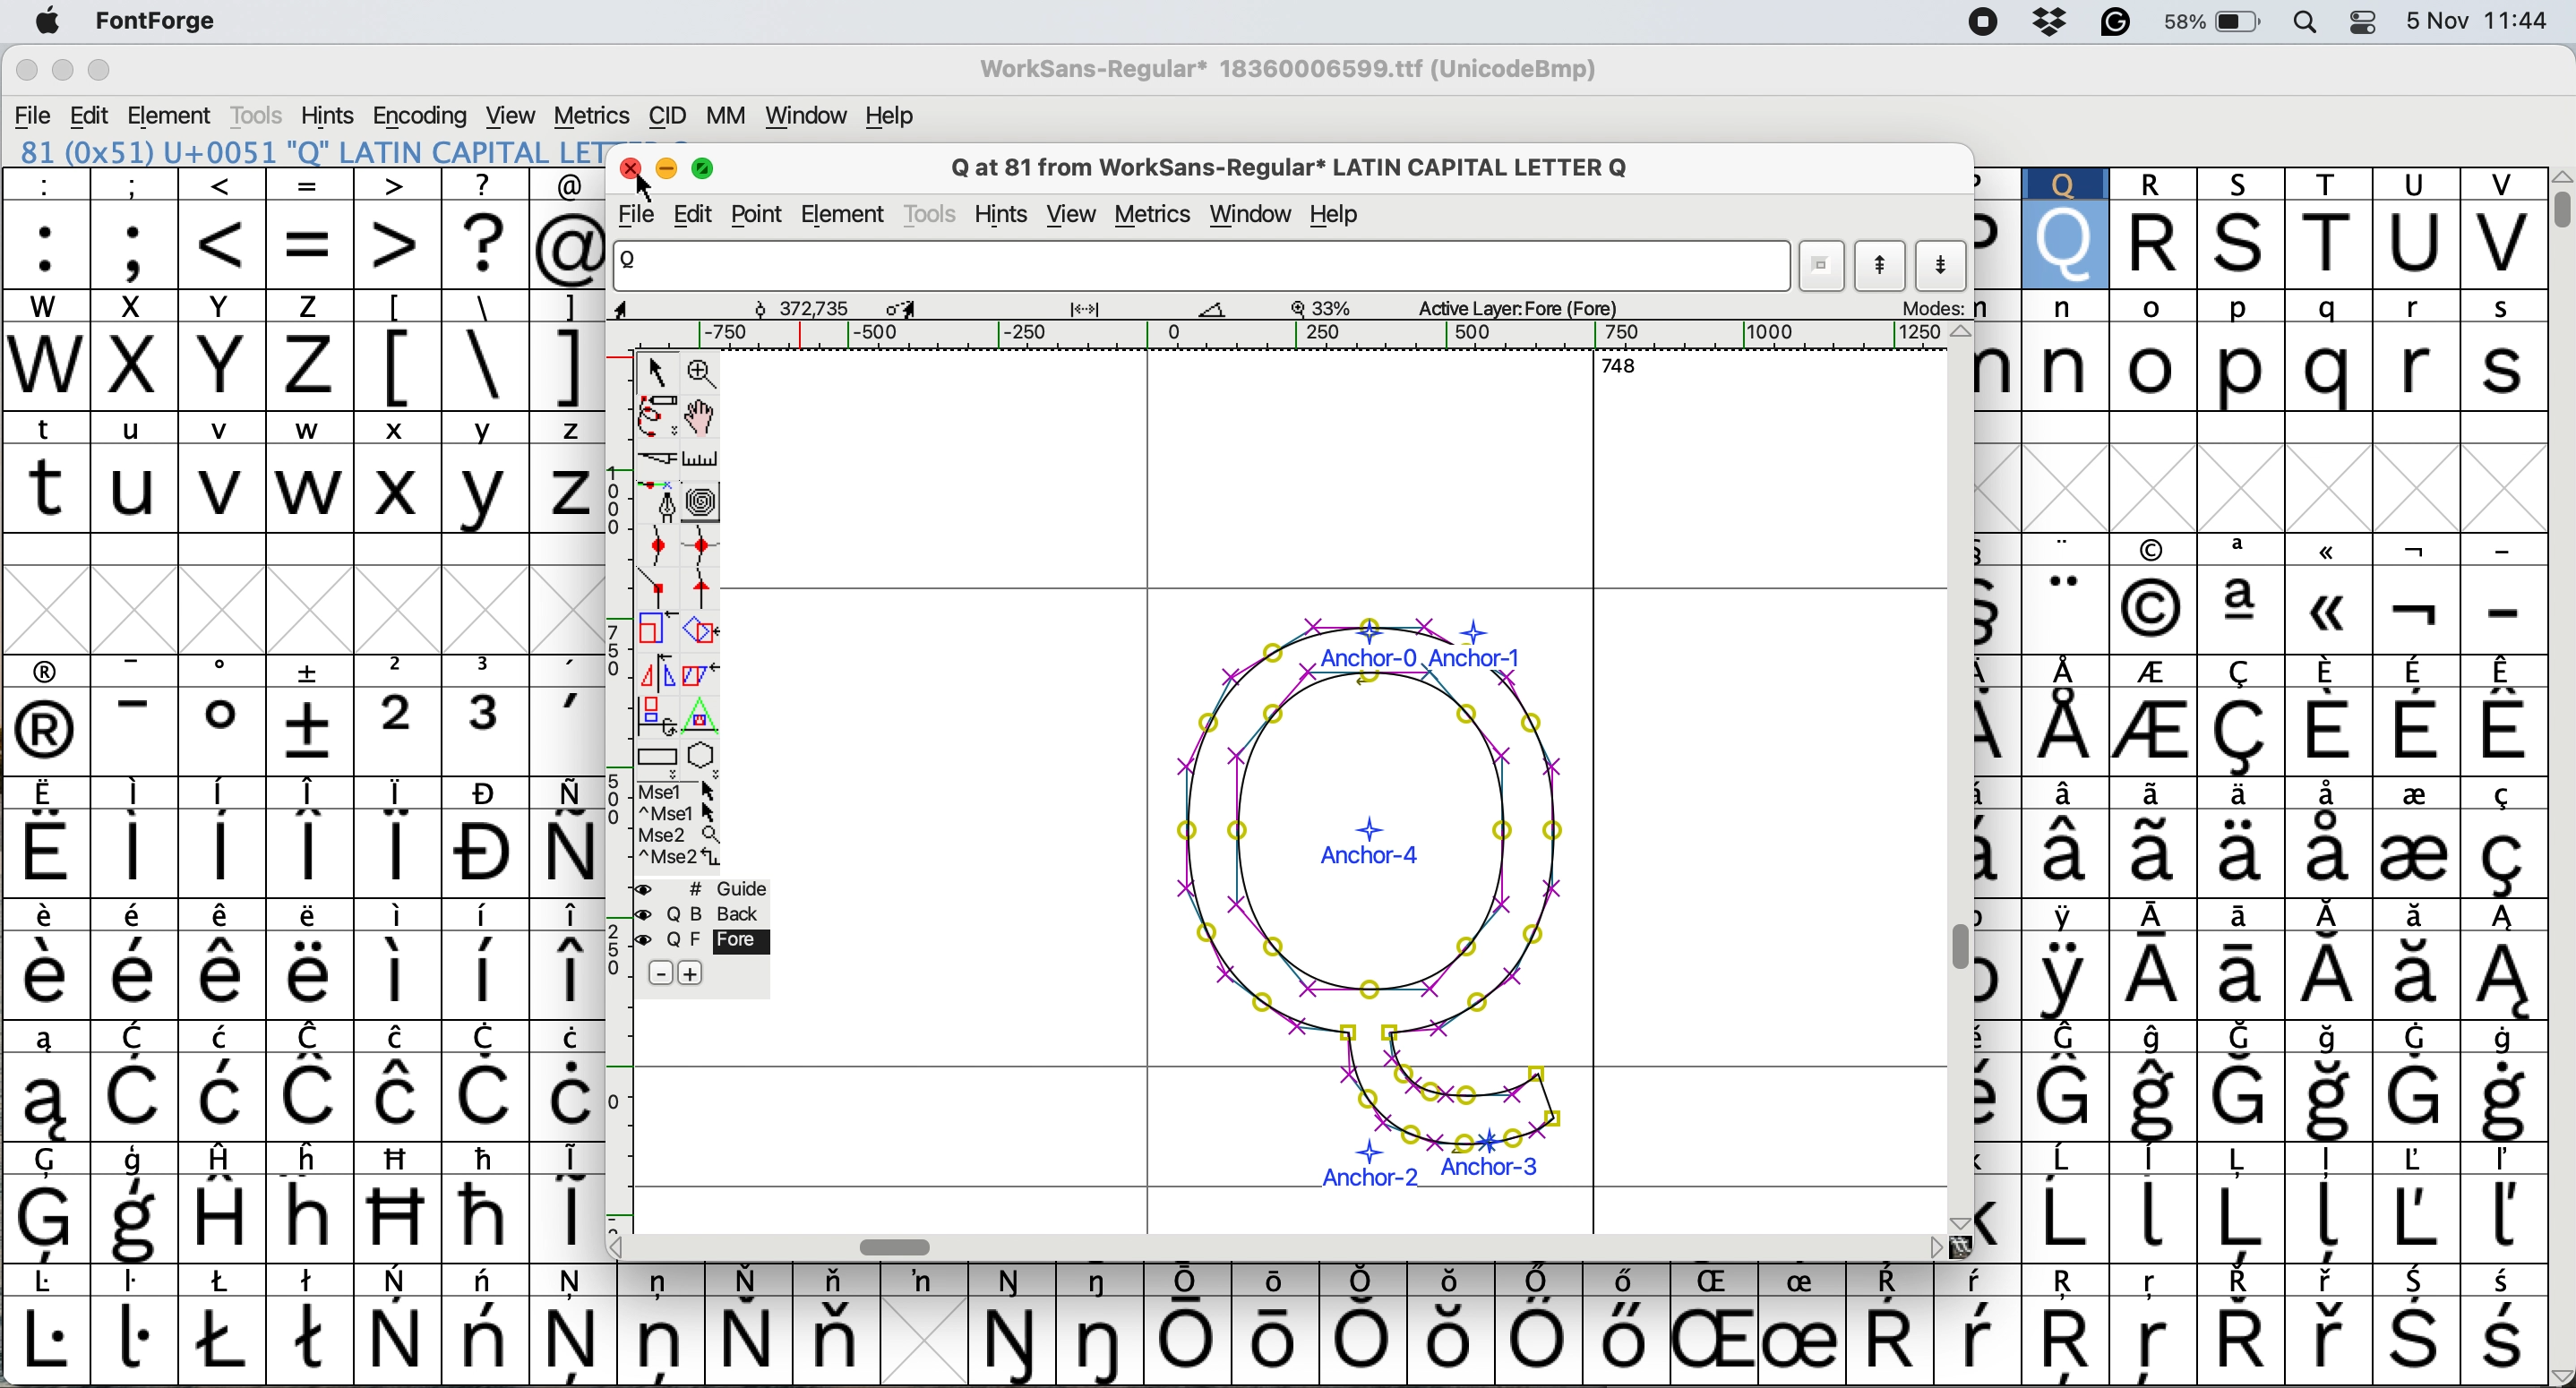 This screenshot has width=2576, height=1388. What do you see at coordinates (302, 954) in the screenshot?
I see `special characters` at bounding box center [302, 954].